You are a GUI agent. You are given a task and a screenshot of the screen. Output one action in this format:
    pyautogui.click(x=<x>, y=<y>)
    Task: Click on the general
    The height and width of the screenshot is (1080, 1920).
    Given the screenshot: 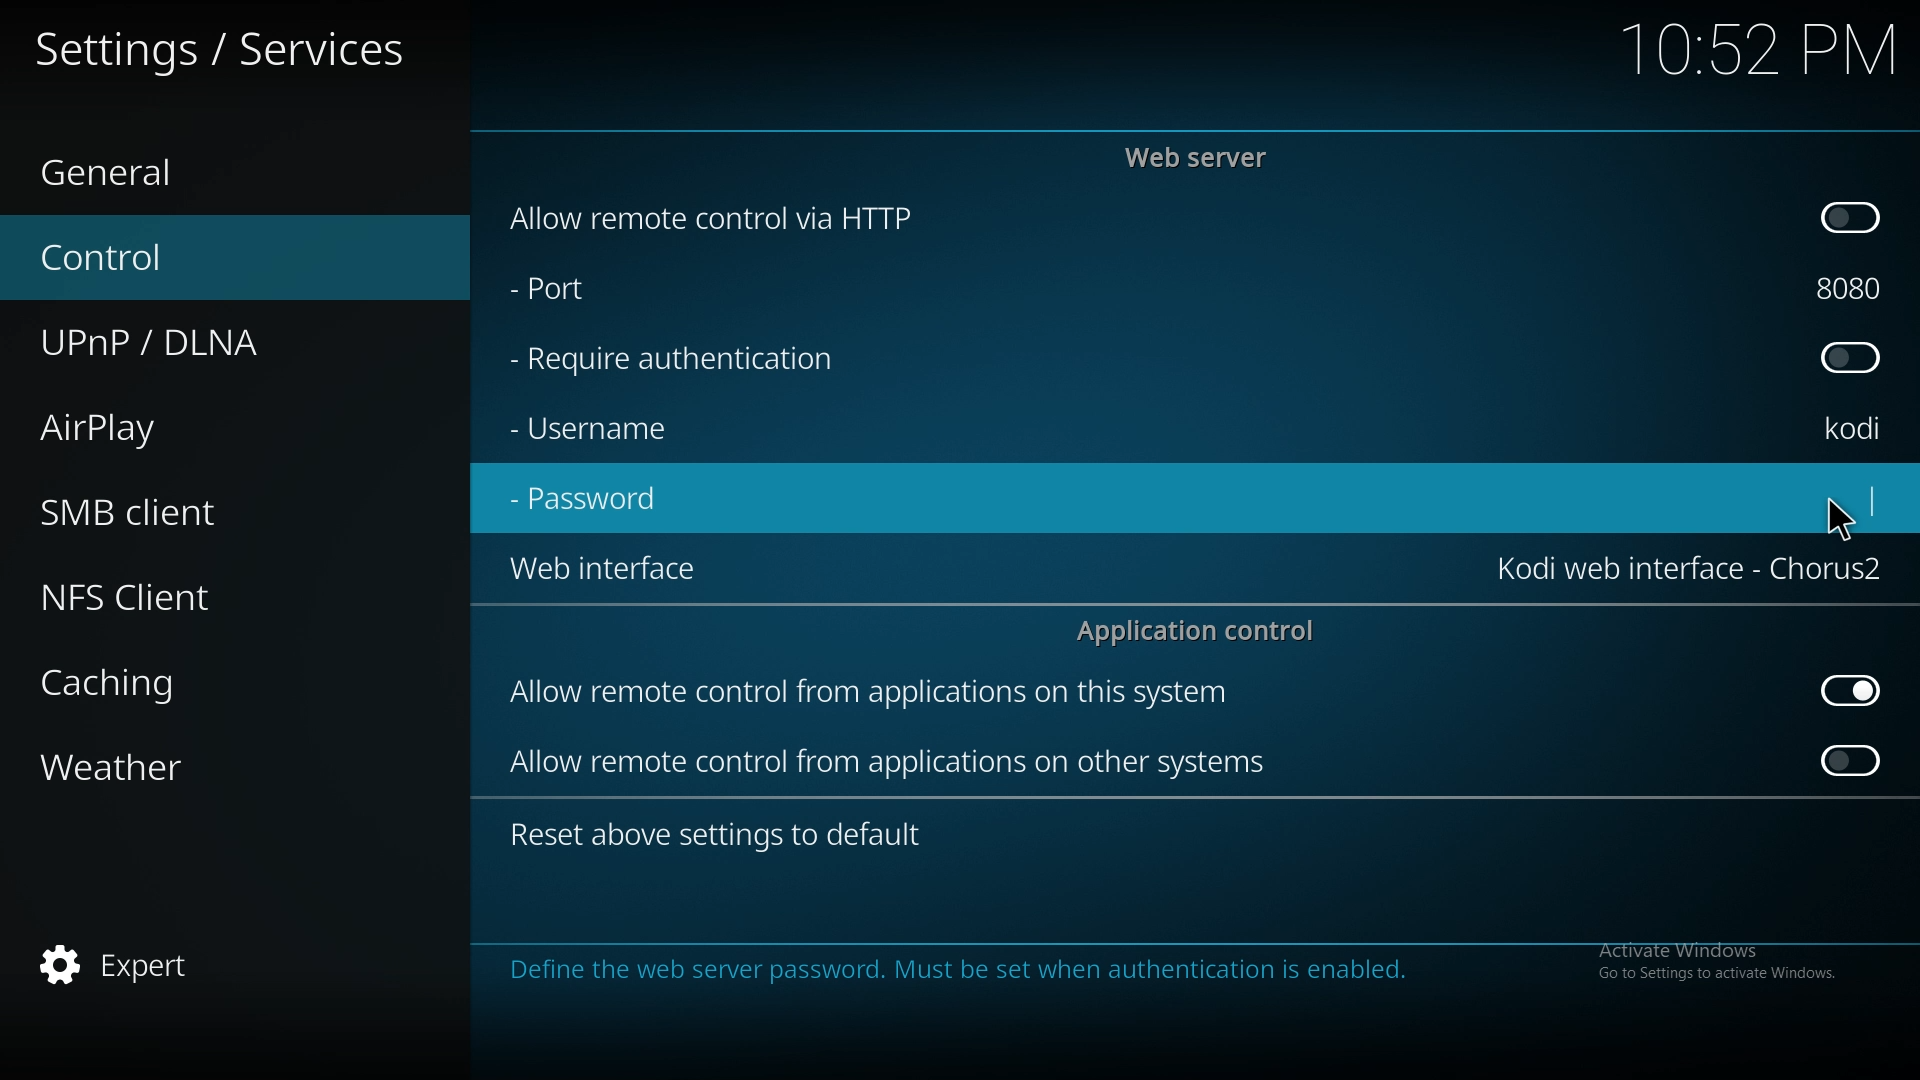 What is the action you would take?
    pyautogui.click(x=211, y=174)
    